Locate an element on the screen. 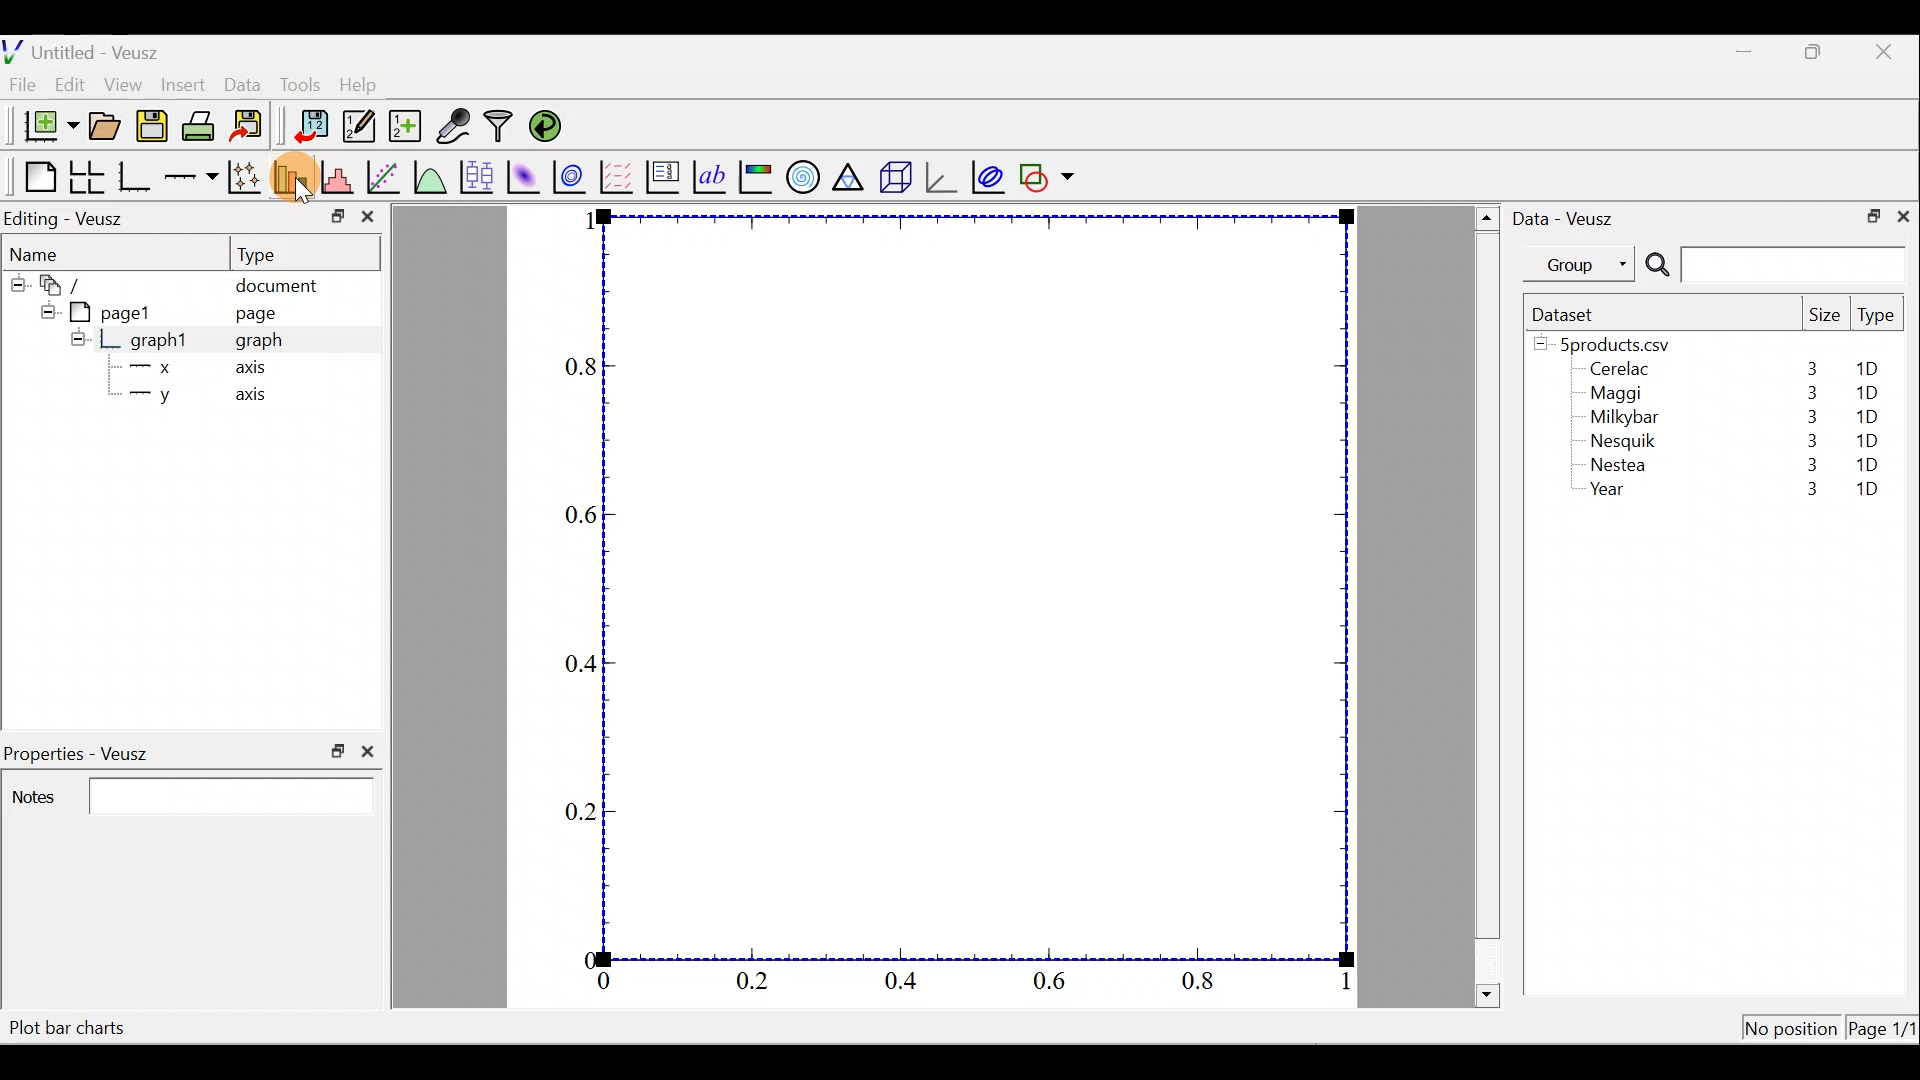  Add an axis to the plot is located at coordinates (195, 177).